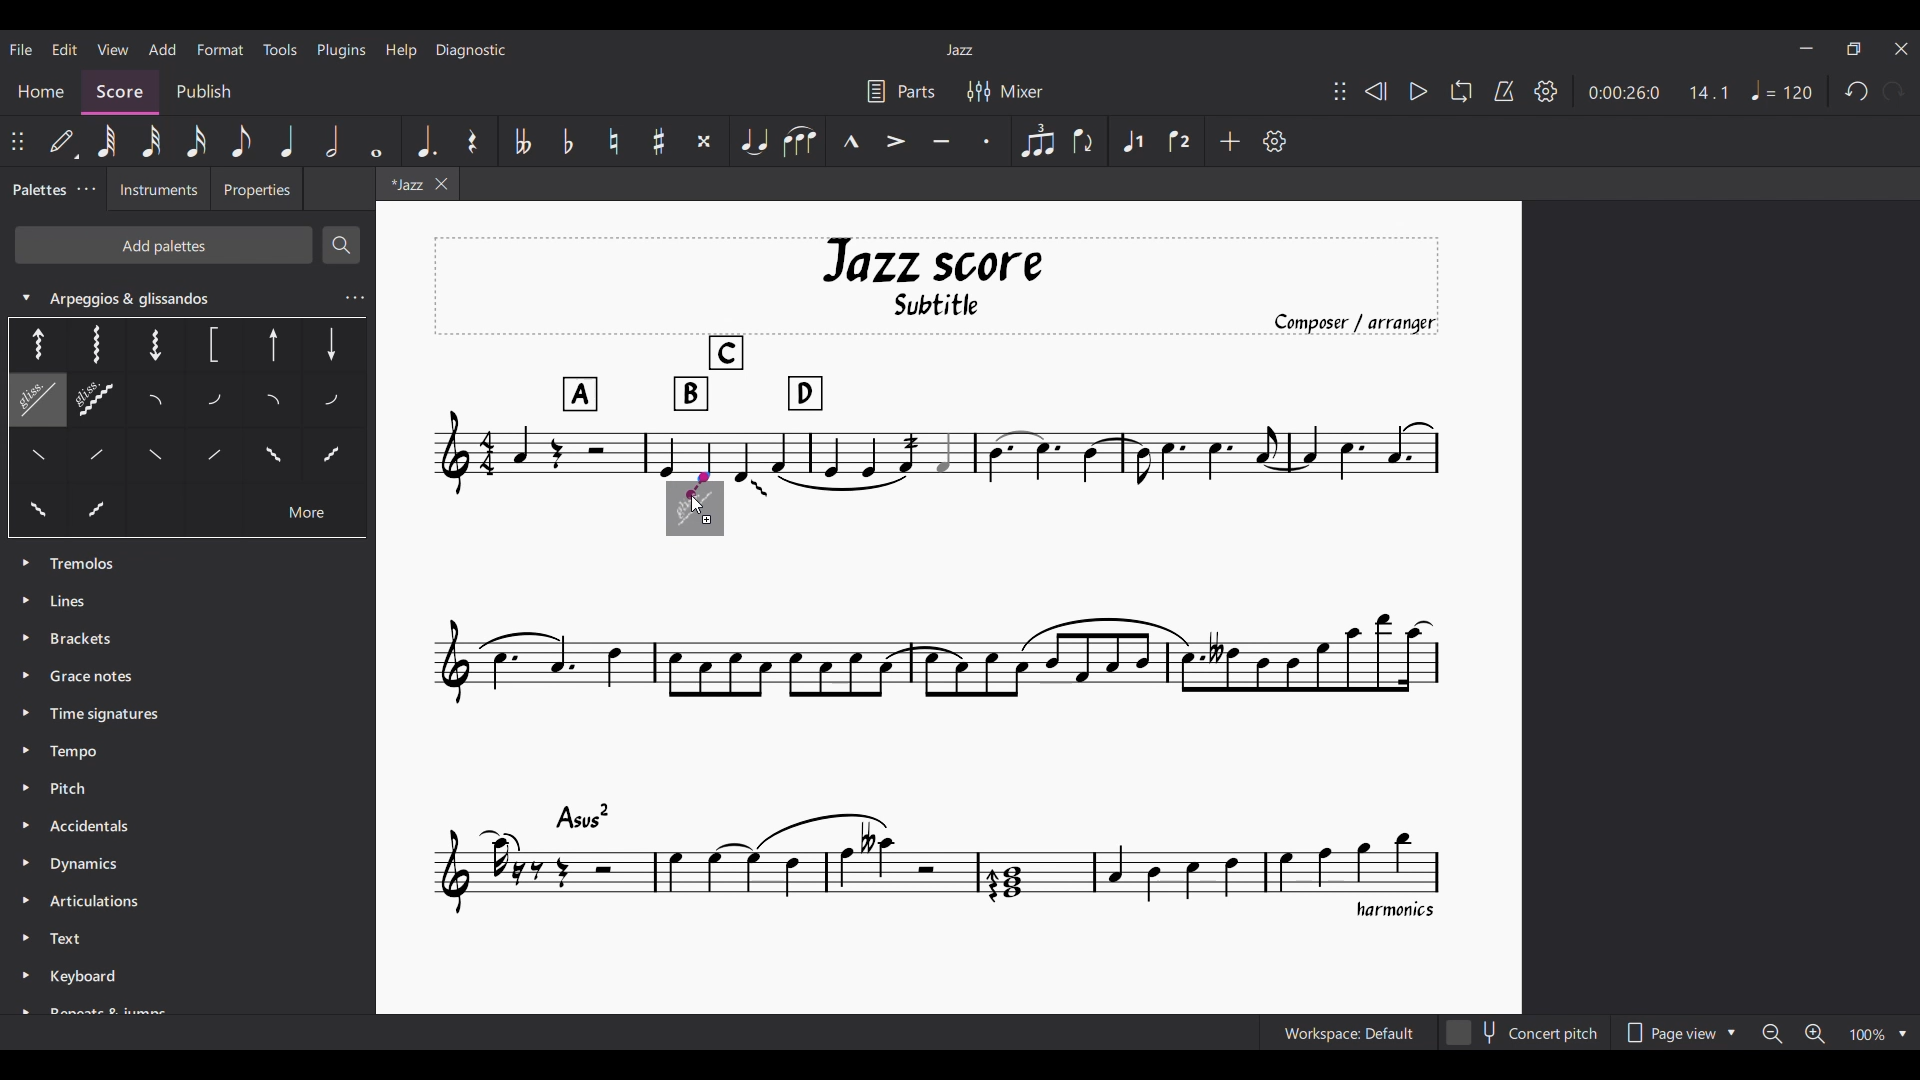 Image resolution: width=1920 pixels, height=1080 pixels. What do you see at coordinates (1181, 140) in the screenshot?
I see `Voice 2` at bounding box center [1181, 140].